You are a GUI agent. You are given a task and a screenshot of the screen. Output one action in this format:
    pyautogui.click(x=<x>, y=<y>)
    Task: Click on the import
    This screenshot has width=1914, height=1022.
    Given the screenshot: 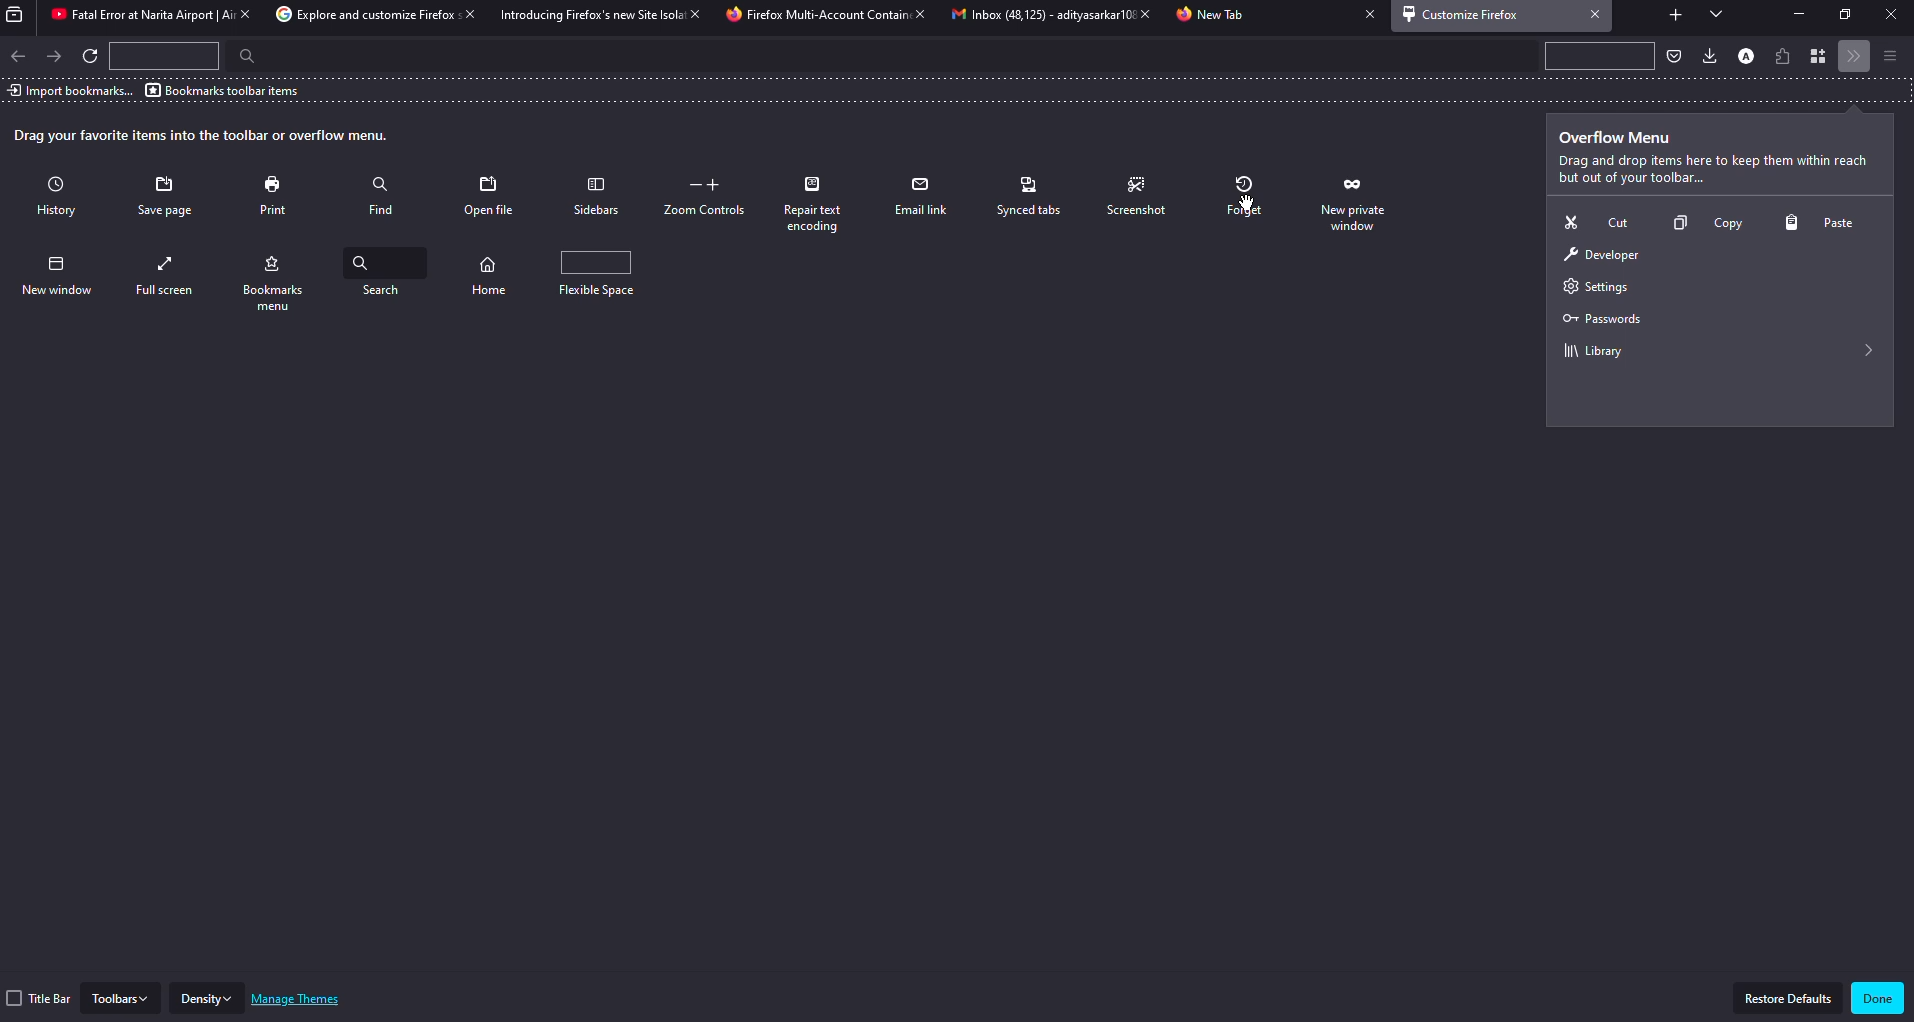 What is the action you would take?
    pyautogui.click(x=69, y=90)
    